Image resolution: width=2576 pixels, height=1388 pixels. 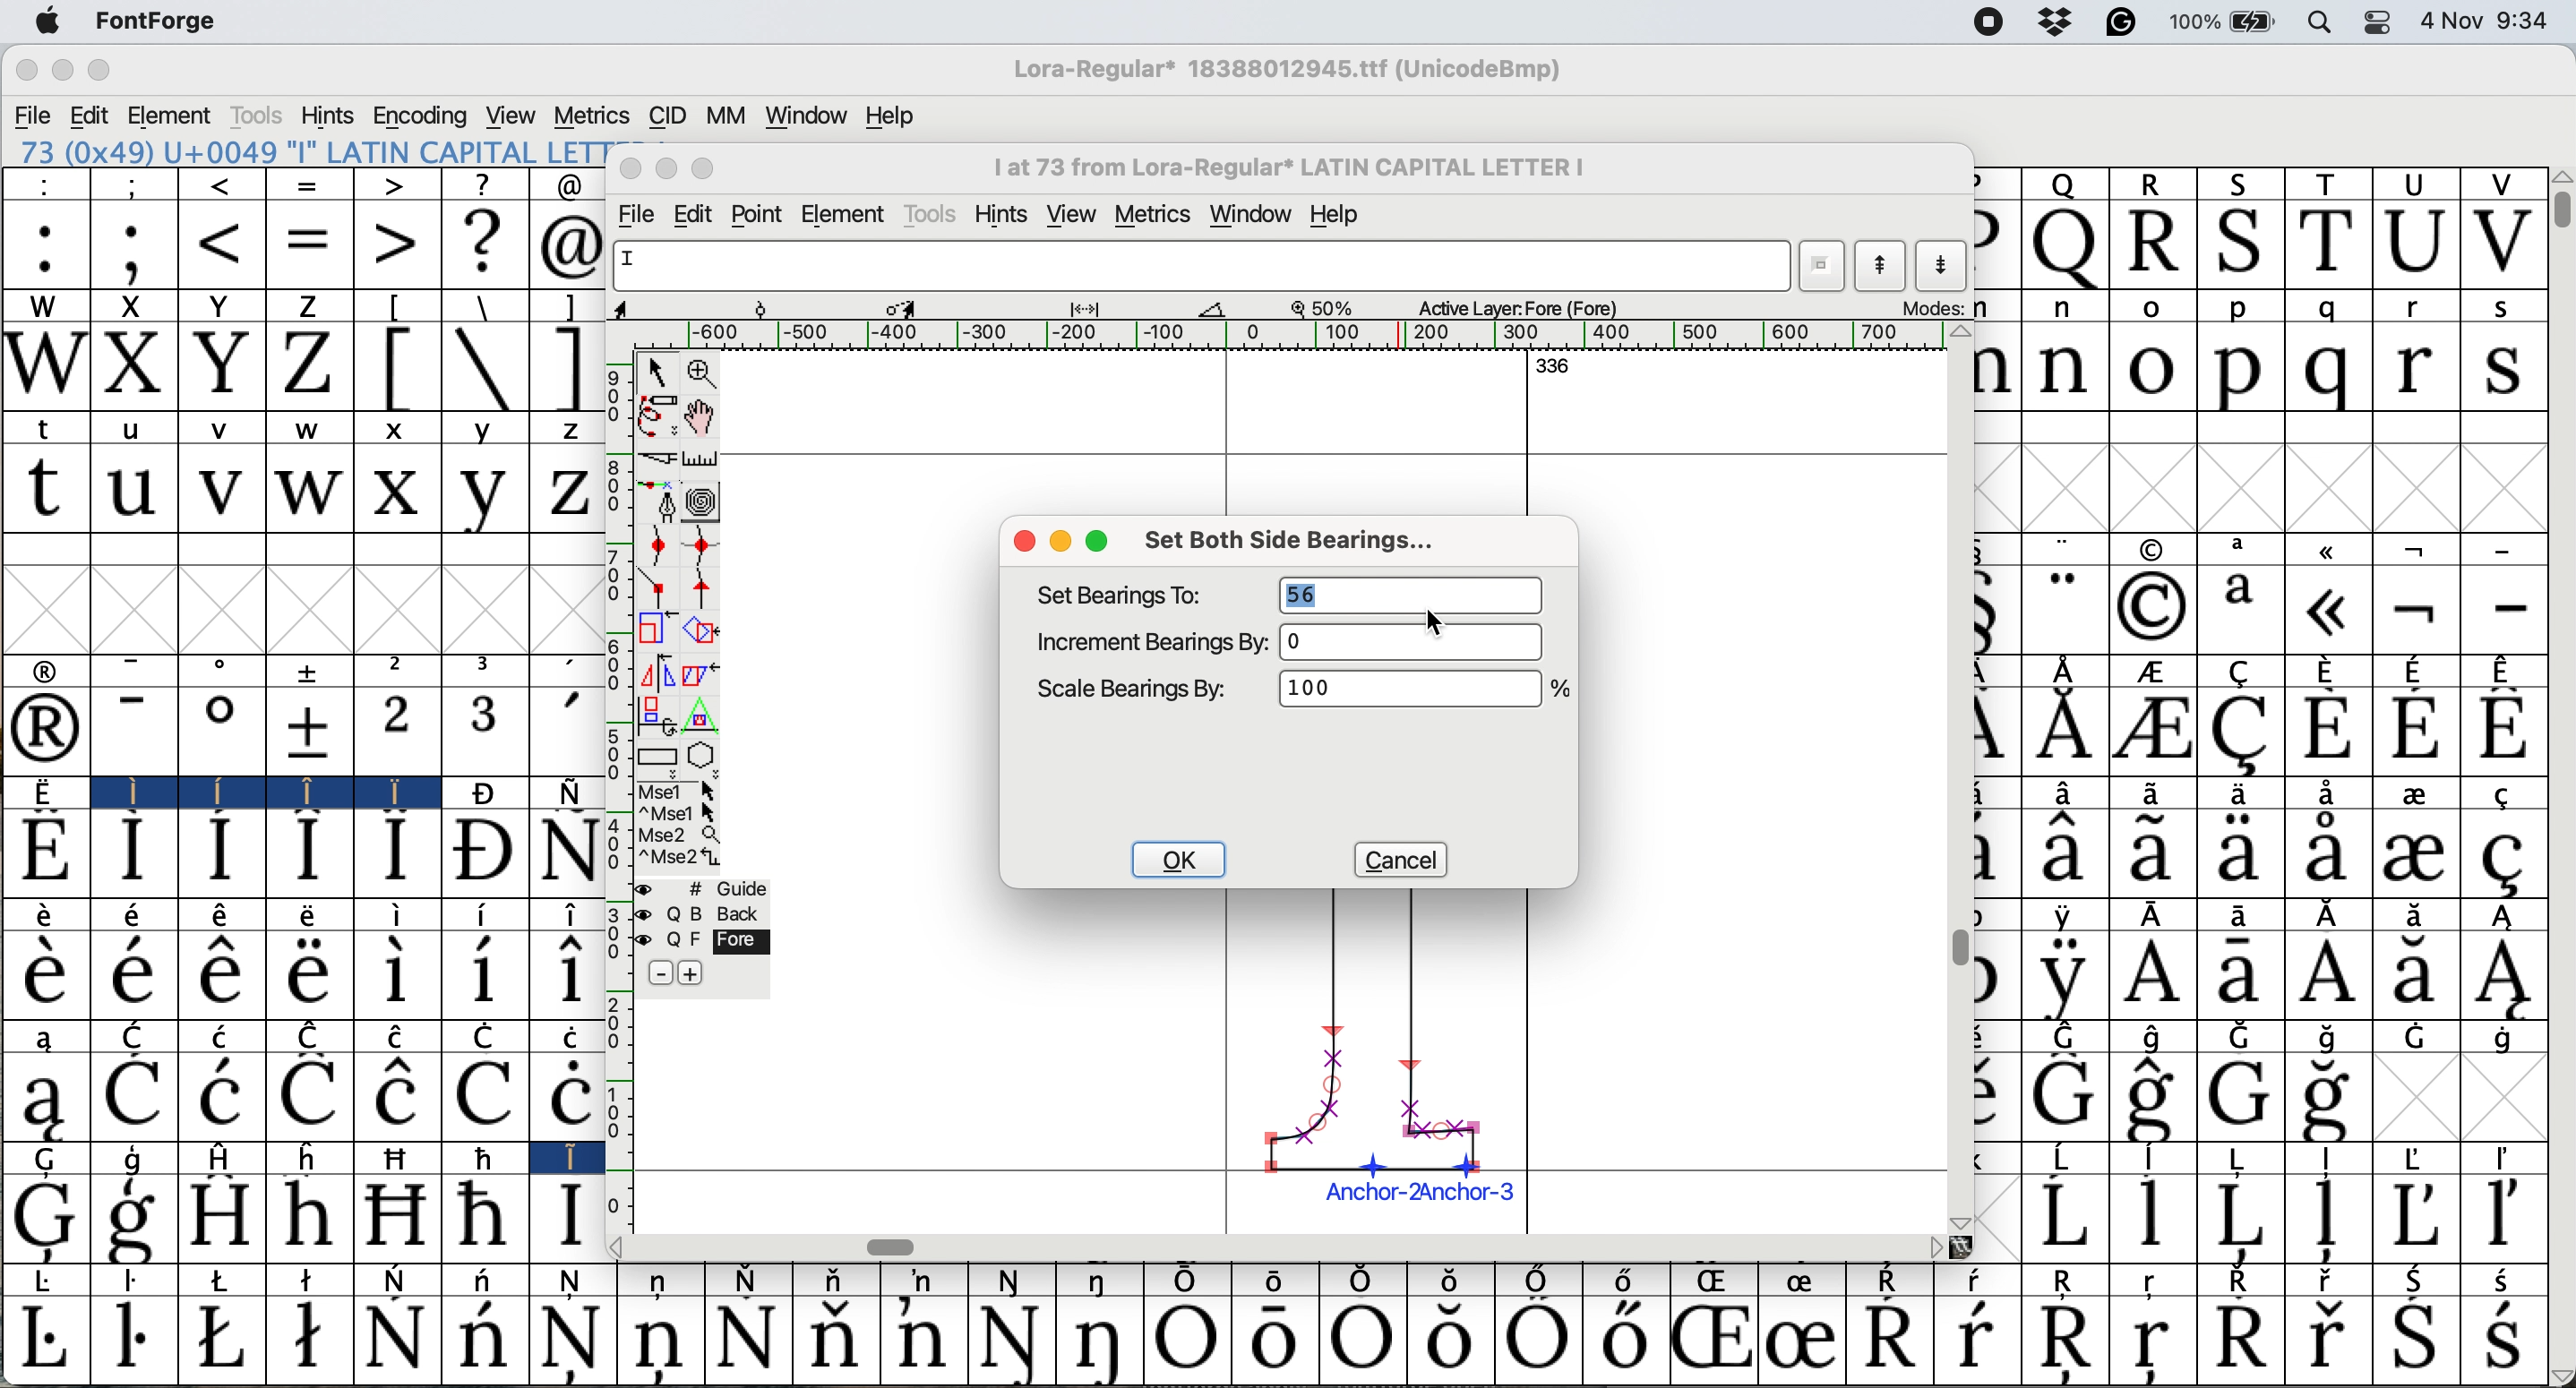 I want to click on Symbol, so click(x=397, y=851).